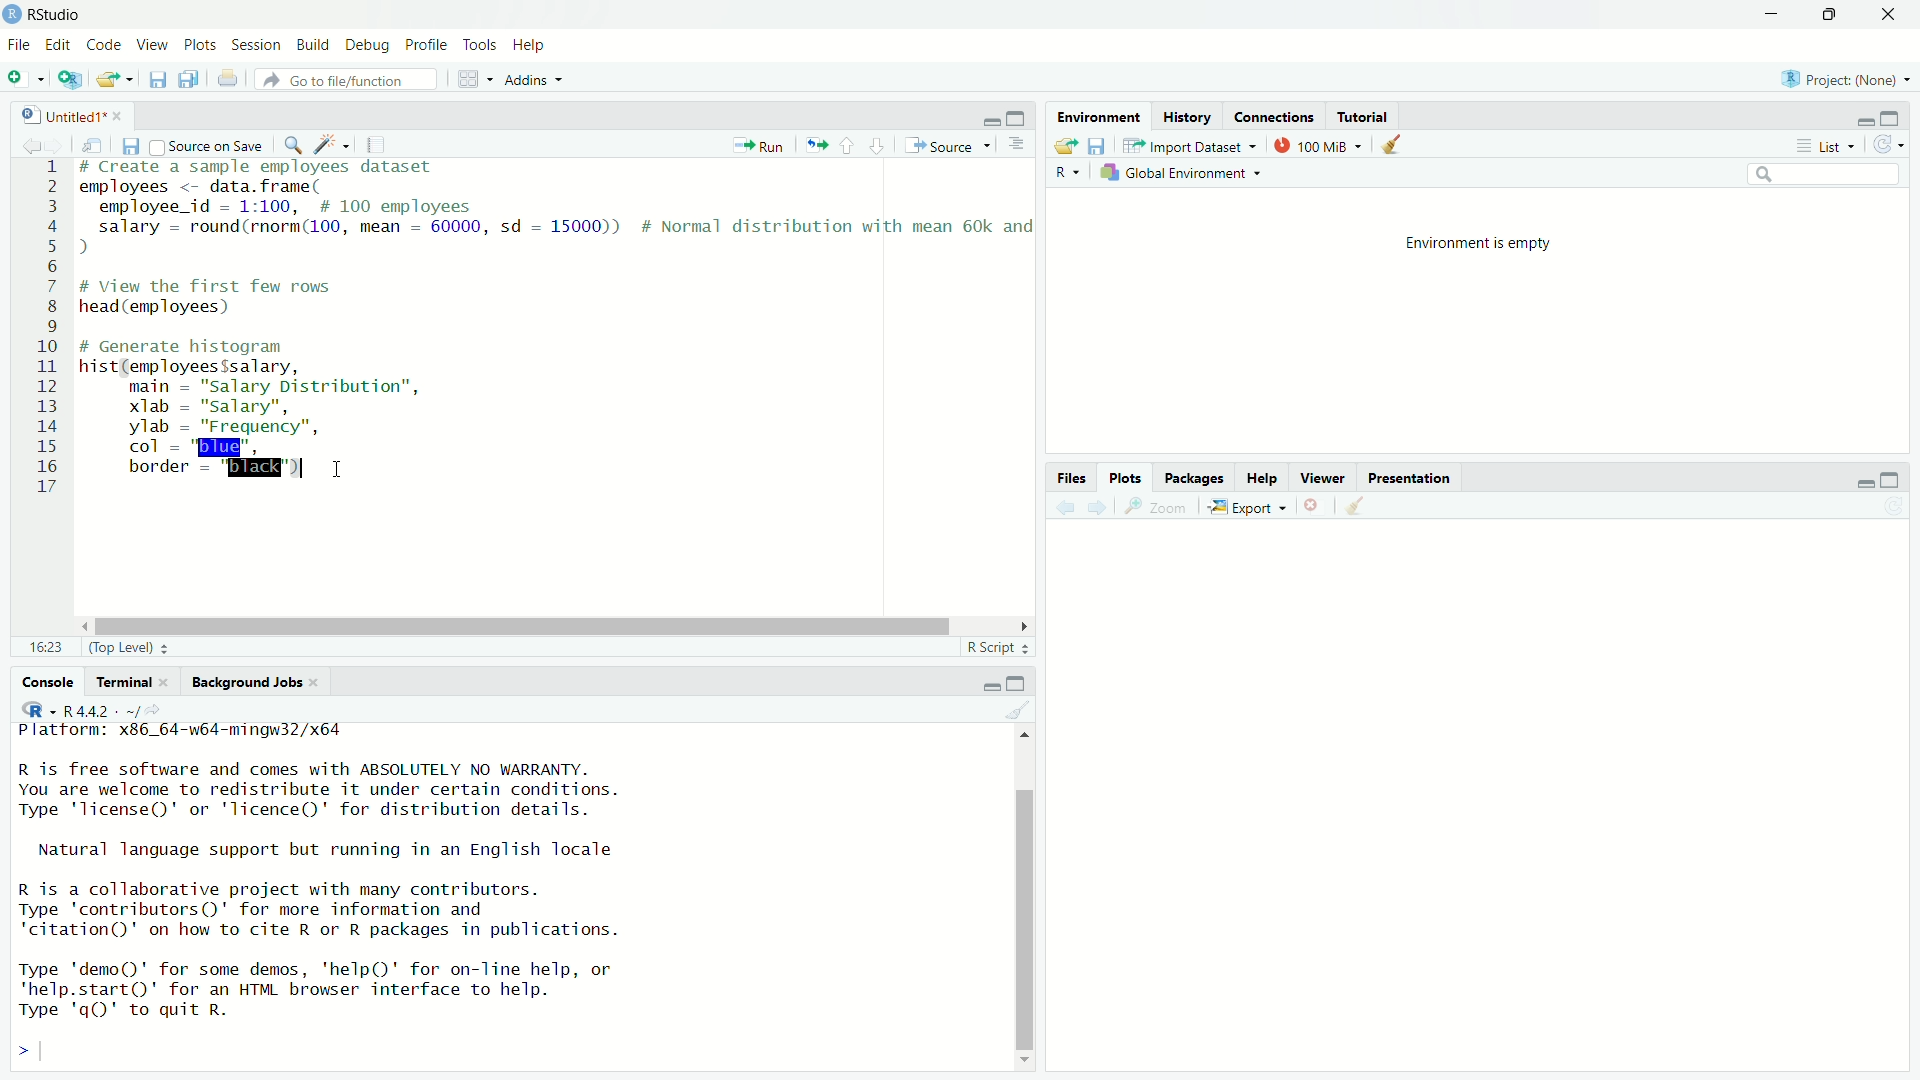 This screenshot has height=1080, width=1920. Describe the element at coordinates (351, 79) in the screenshot. I see `Go to file/function` at that location.